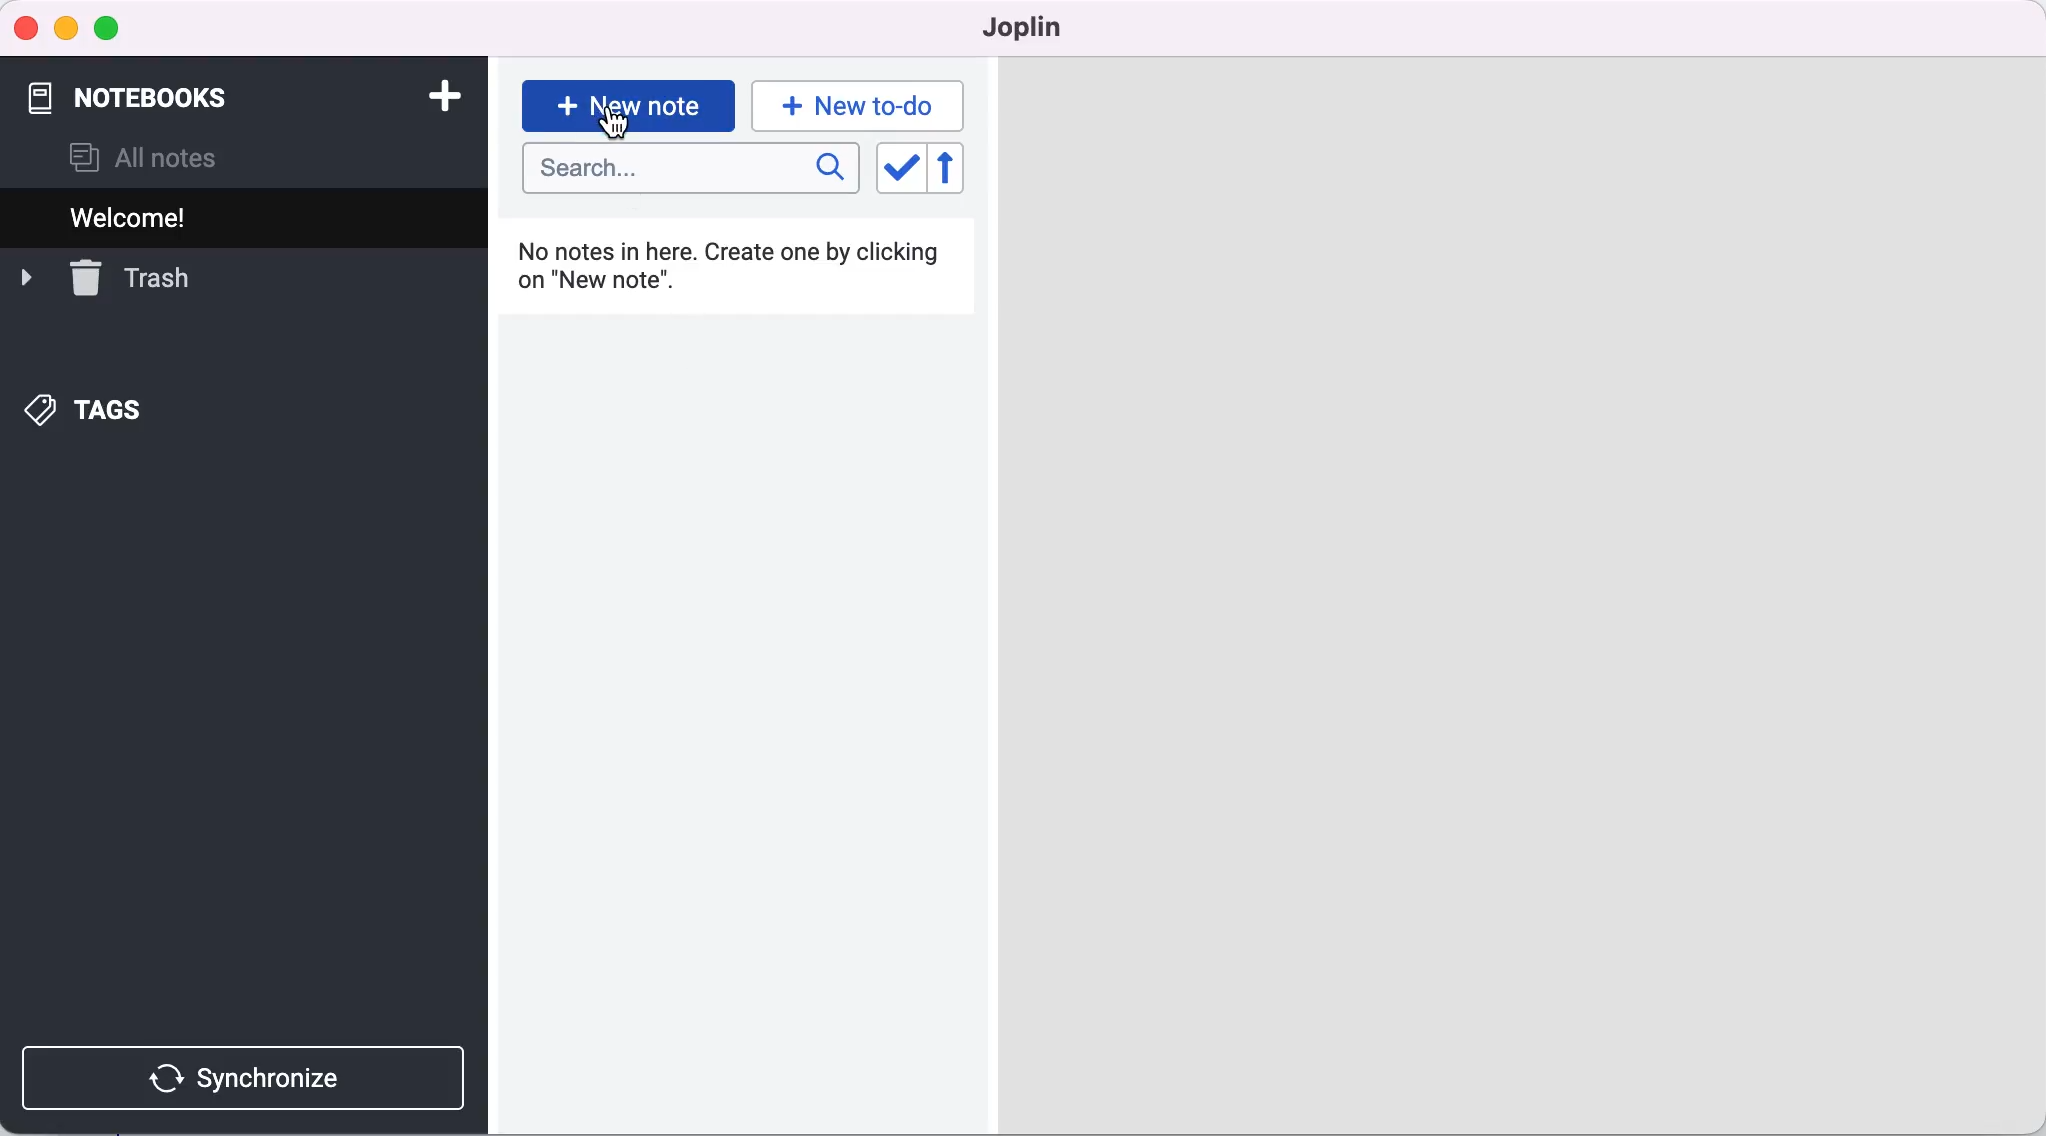 The width and height of the screenshot is (2046, 1136). I want to click on all notes, so click(166, 155).